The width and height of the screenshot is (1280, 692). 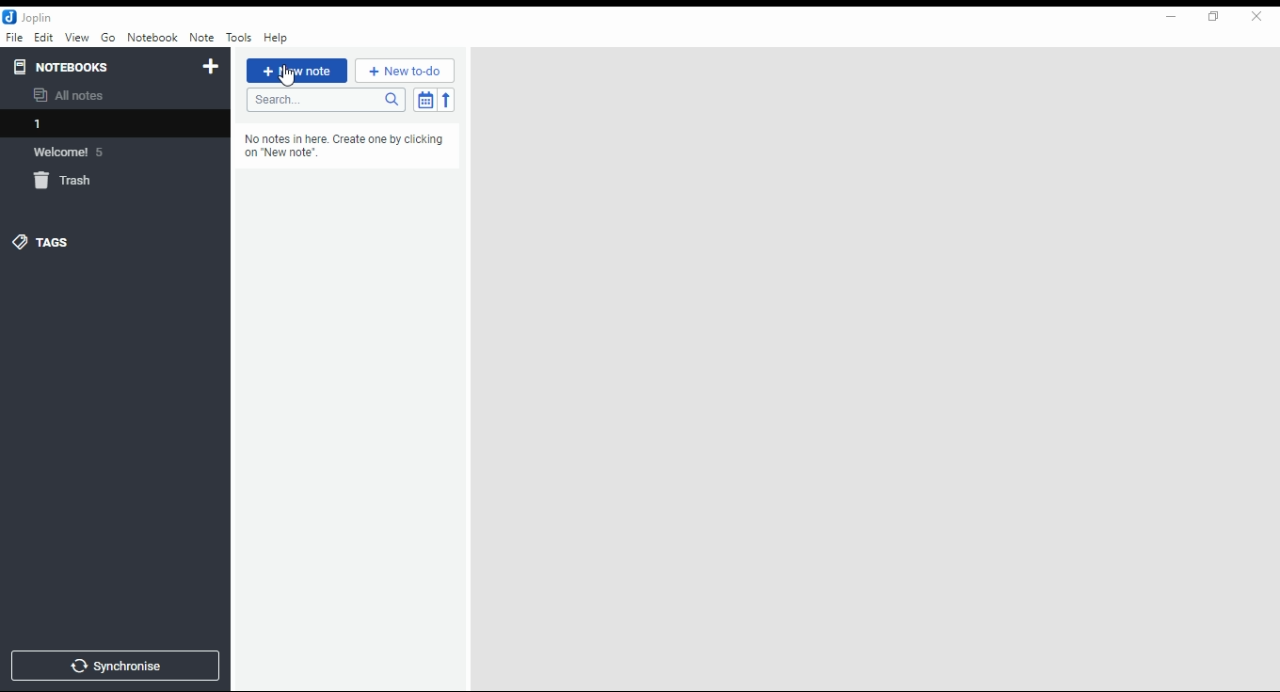 What do you see at coordinates (446, 99) in the screenshot?
I see `sort order reverse` at bounding box center [446, 99].